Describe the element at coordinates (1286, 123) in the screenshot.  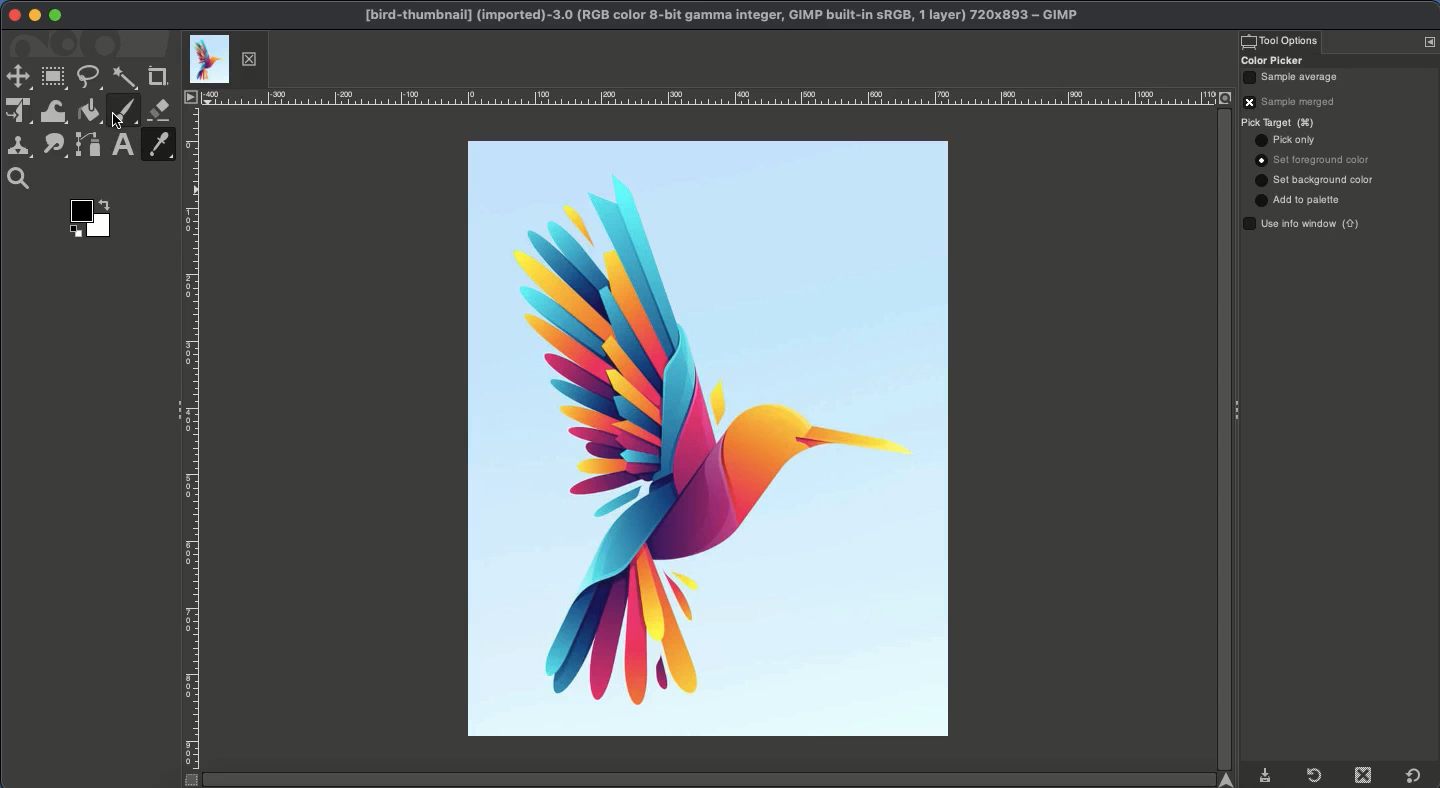
I see `Pick target` at that location.